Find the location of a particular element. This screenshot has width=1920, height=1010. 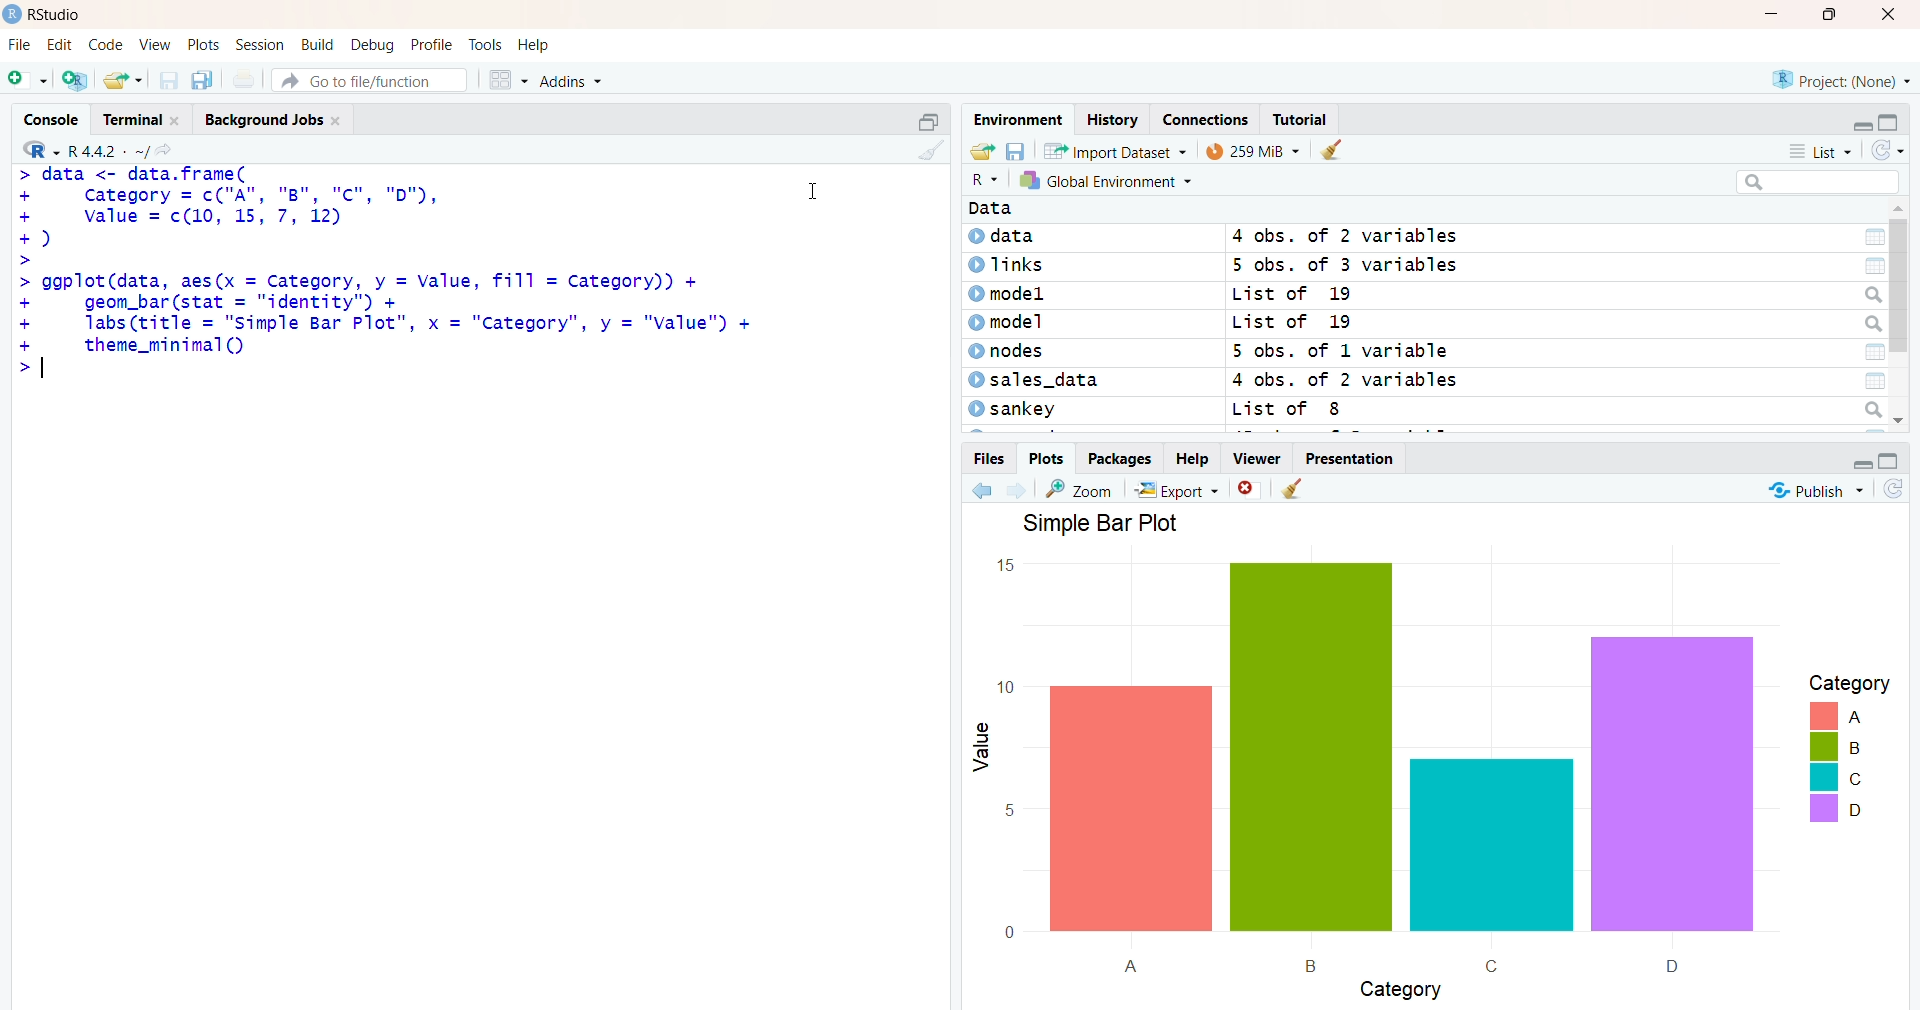

History is located at coordinates (1112, 119).